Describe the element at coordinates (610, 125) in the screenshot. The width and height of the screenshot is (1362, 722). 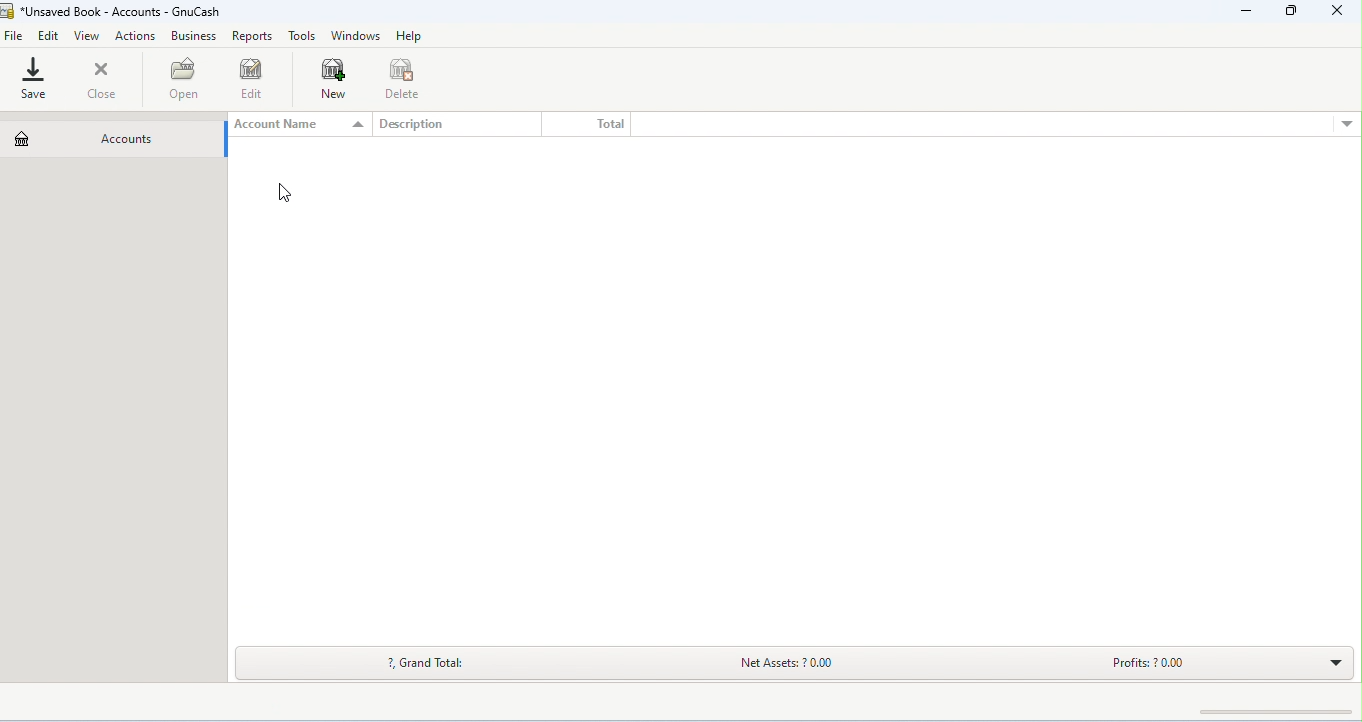
I see `total` at that location.